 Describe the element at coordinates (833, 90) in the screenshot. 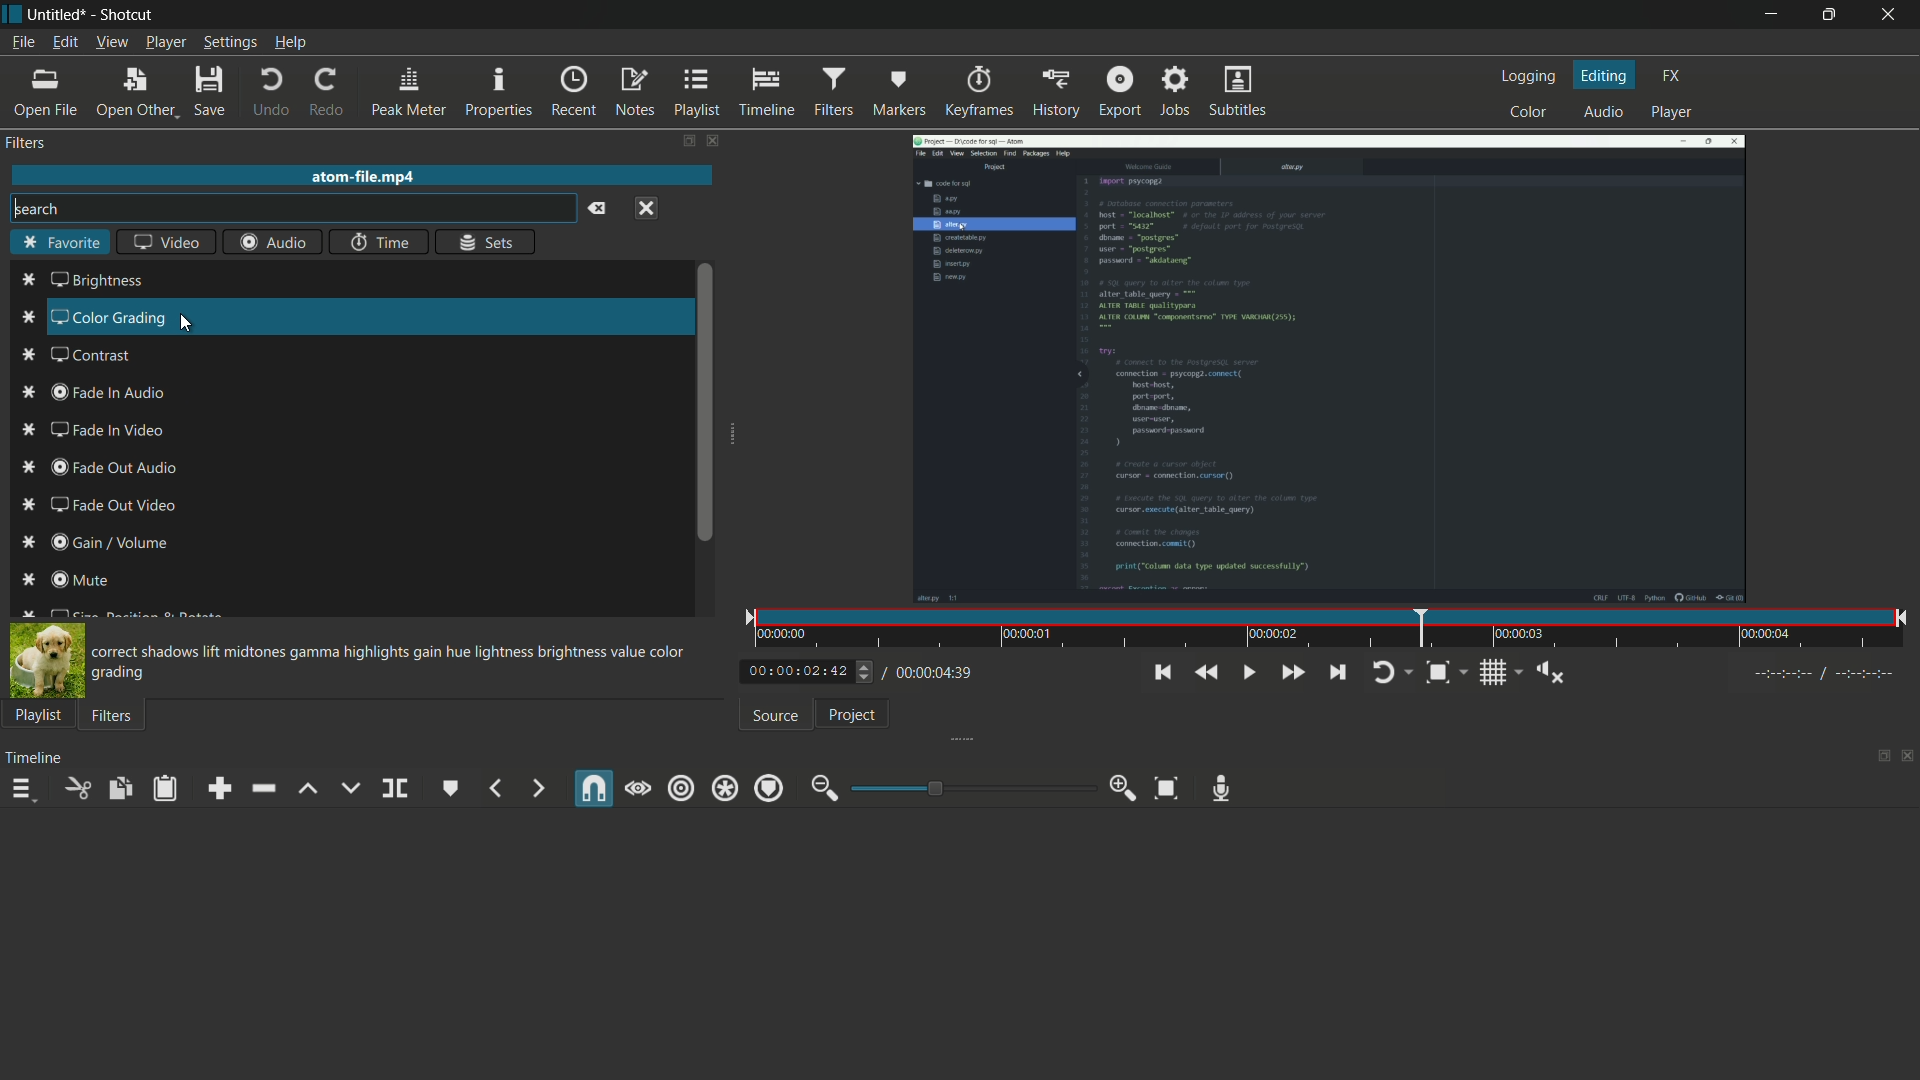

I see `filters` at that location.